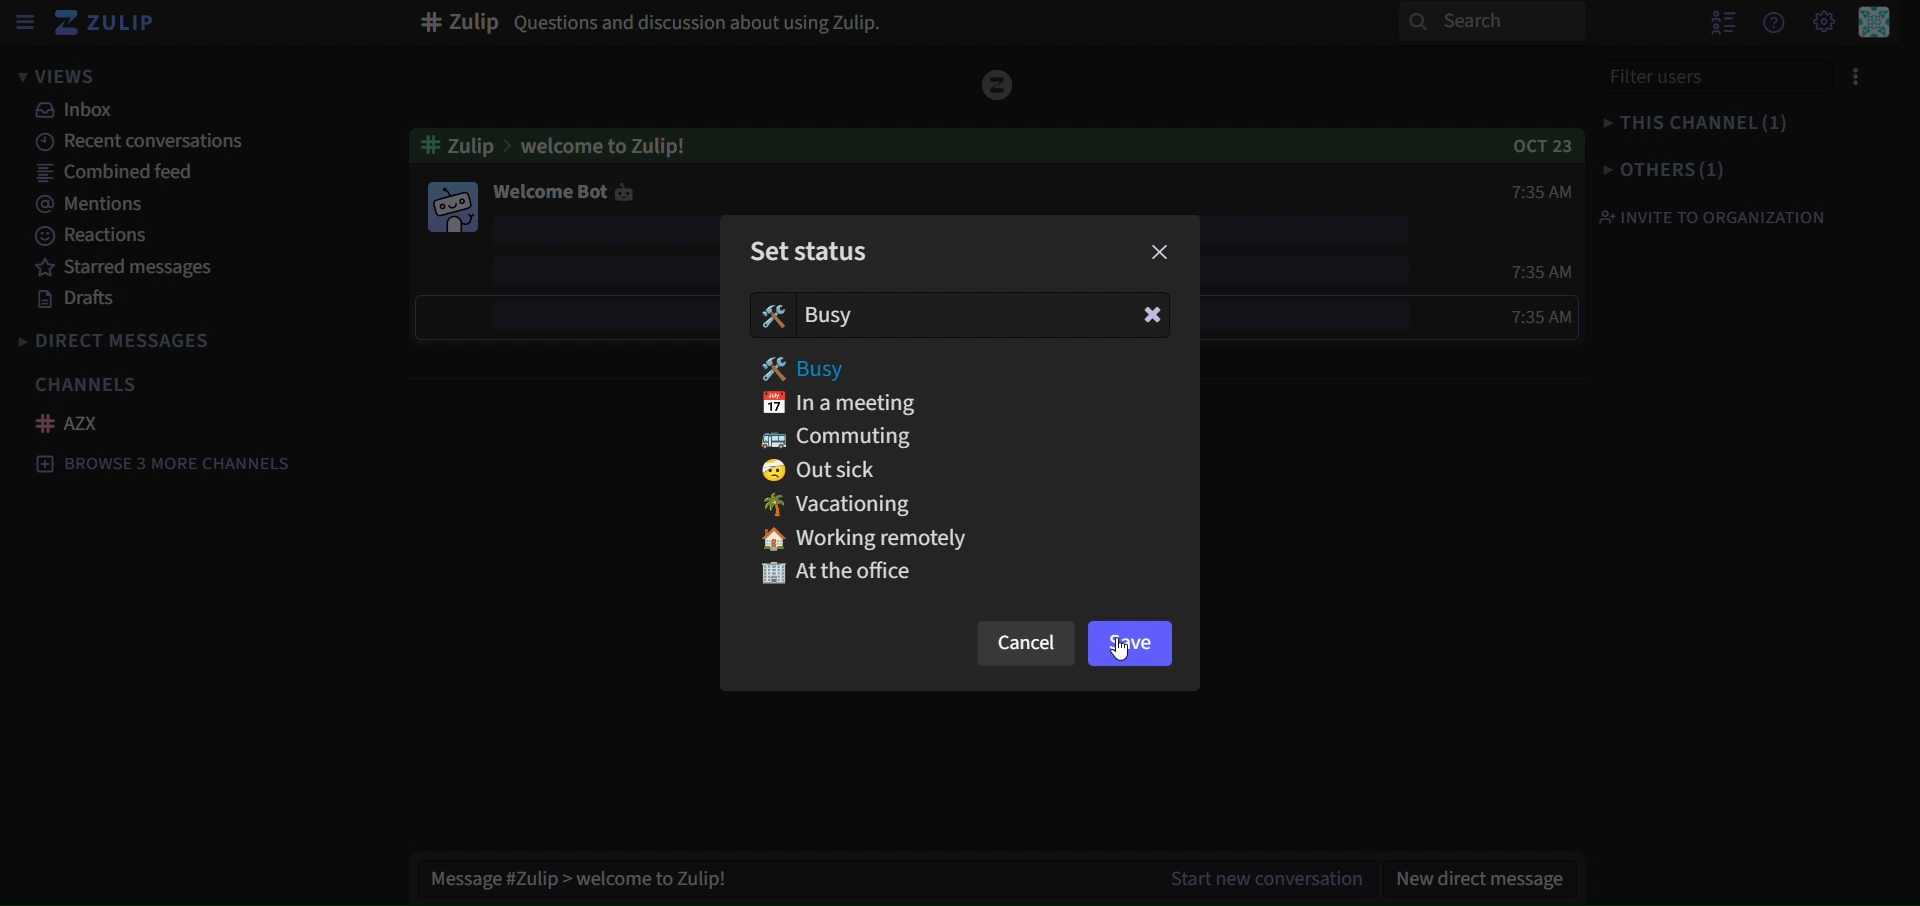 This screenshot has width=1920, height=906. What do you see at coordinates (1726, 21) in the screenshot?
I see `show user list` at bounding box center [1726, 21].